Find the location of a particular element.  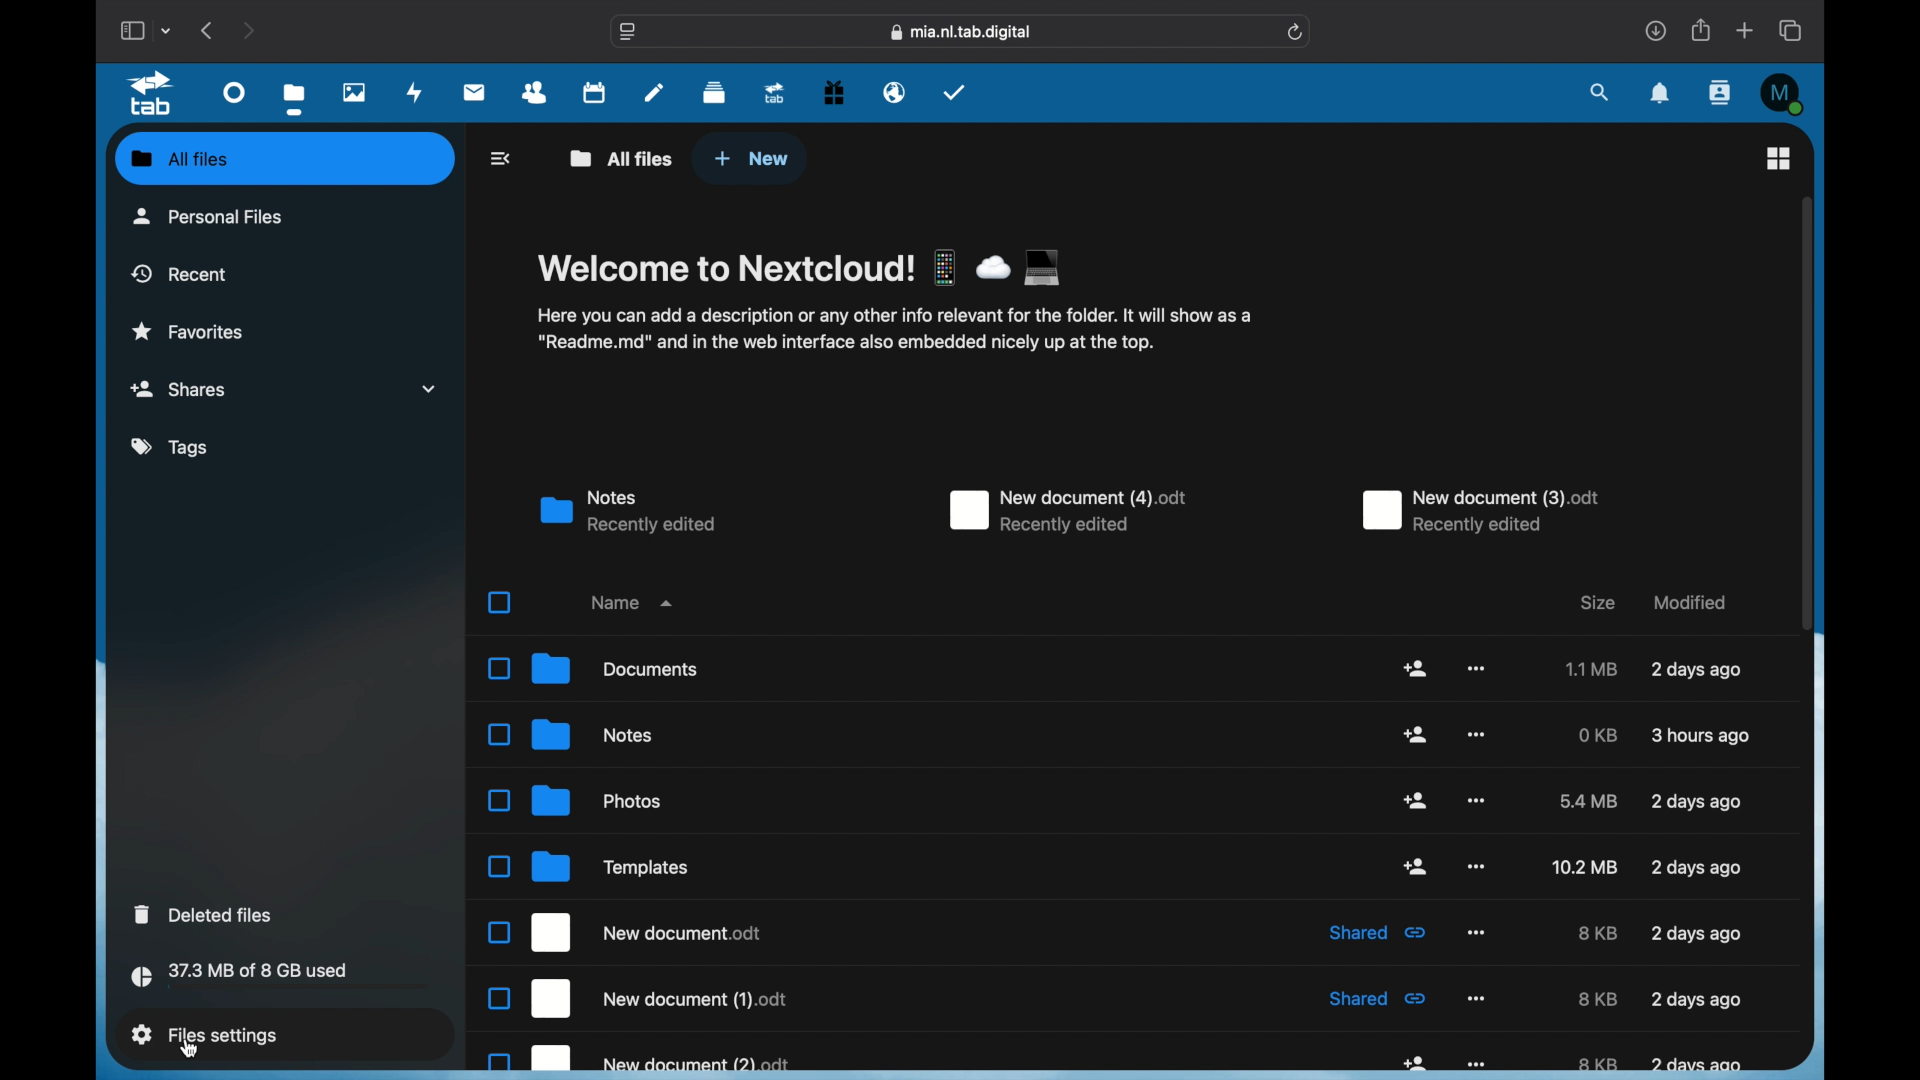

contacts is located at coordinates (1722, 92).